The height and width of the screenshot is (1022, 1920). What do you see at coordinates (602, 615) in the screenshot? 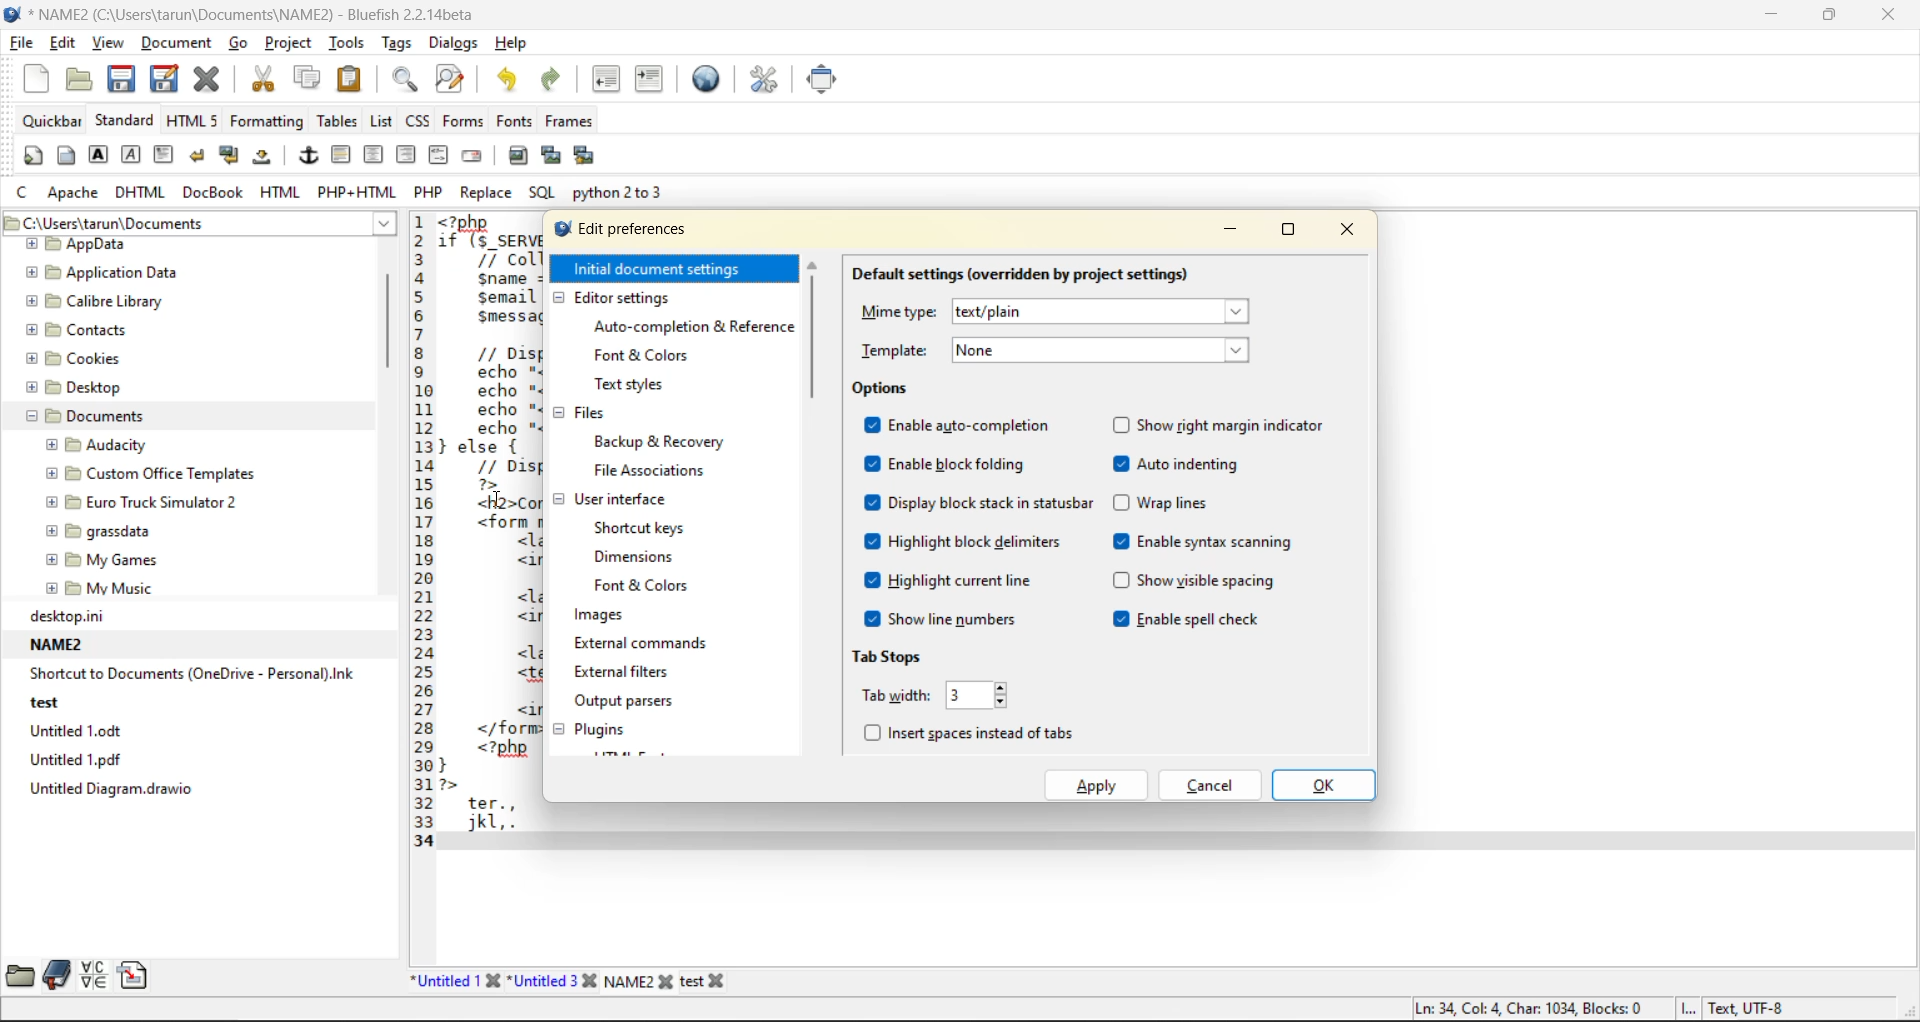
I see `images` at bounding box center [602, 615].